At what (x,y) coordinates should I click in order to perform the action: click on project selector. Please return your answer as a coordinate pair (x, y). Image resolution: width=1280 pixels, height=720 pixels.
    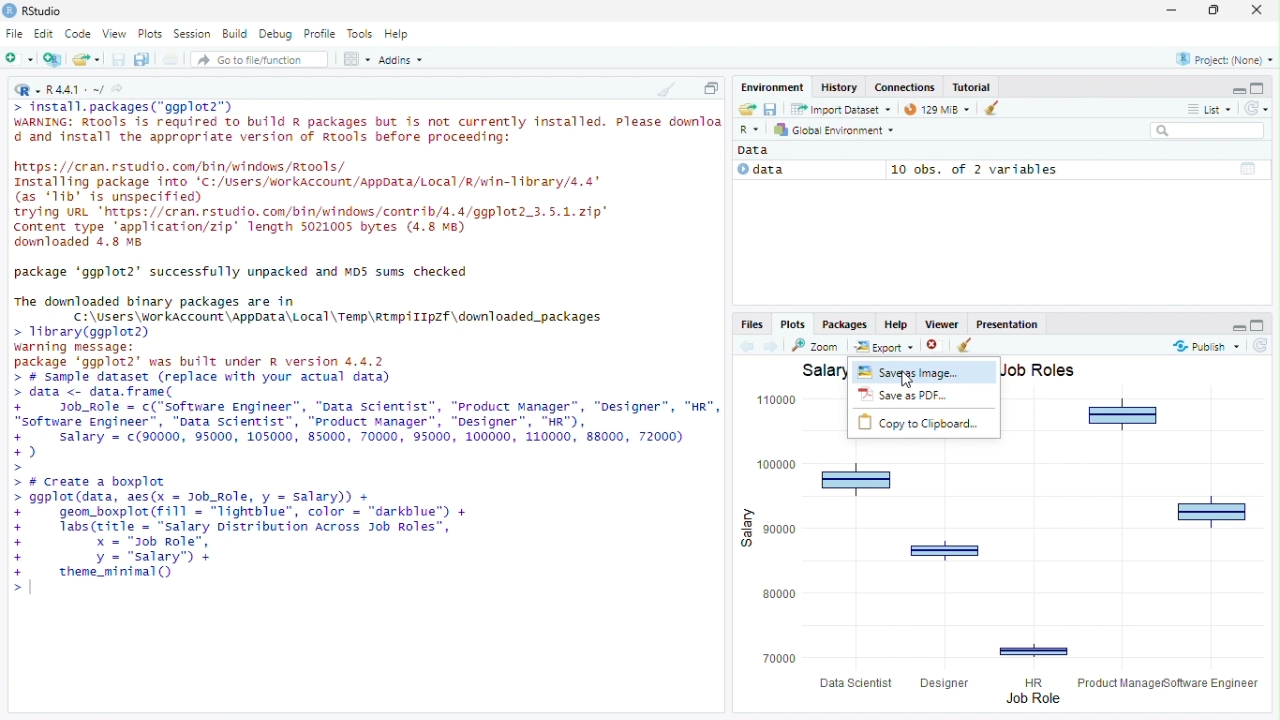
    Looking at the image, I should click on (1221, 59).